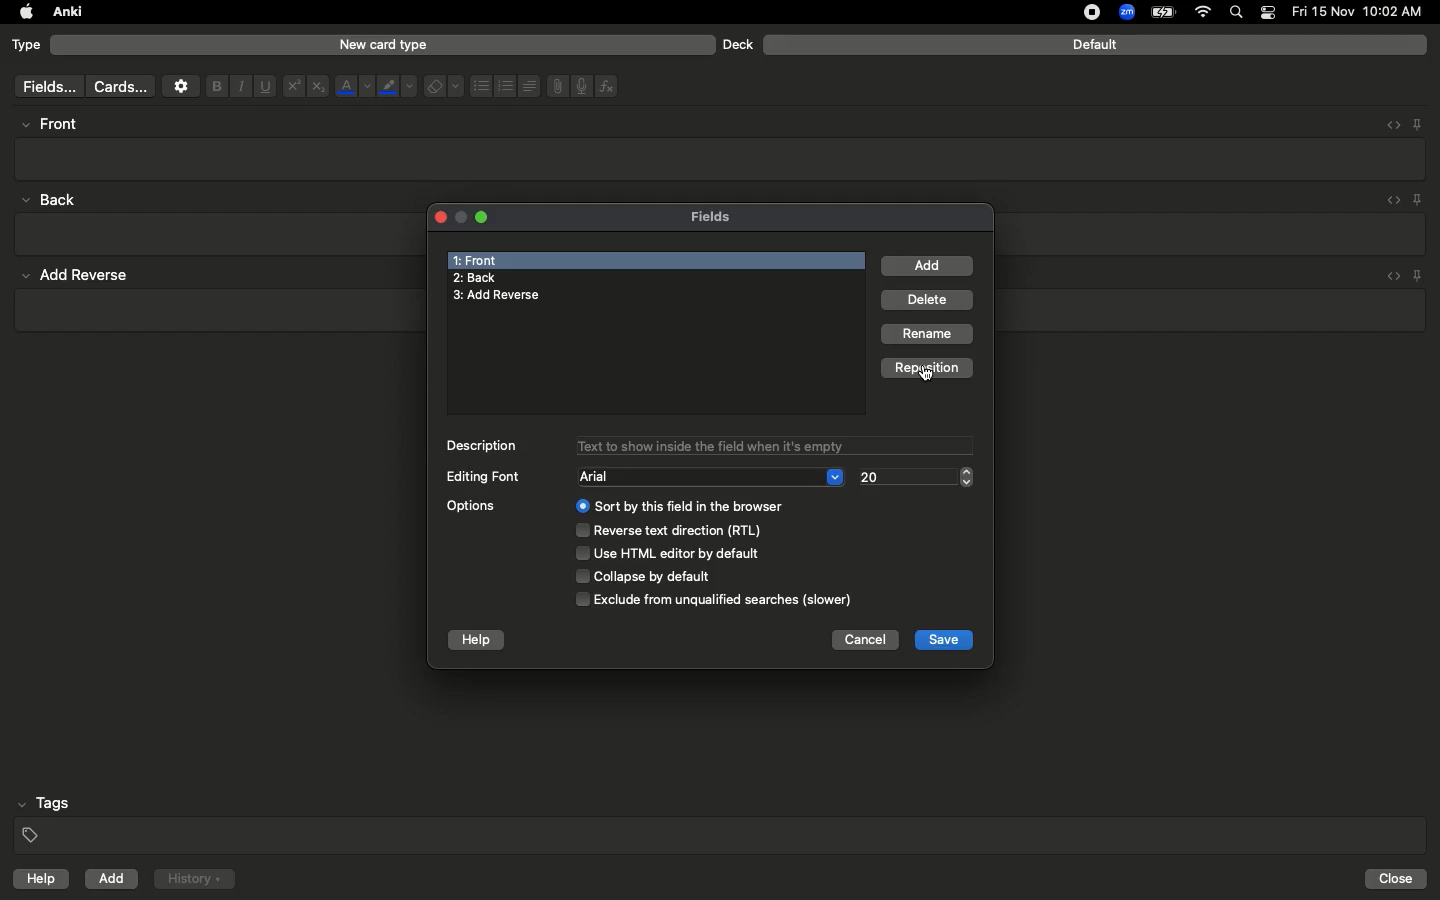  Describe the element at coordinates (21, 12) in the screenshot. I see `apple logo` at that location.